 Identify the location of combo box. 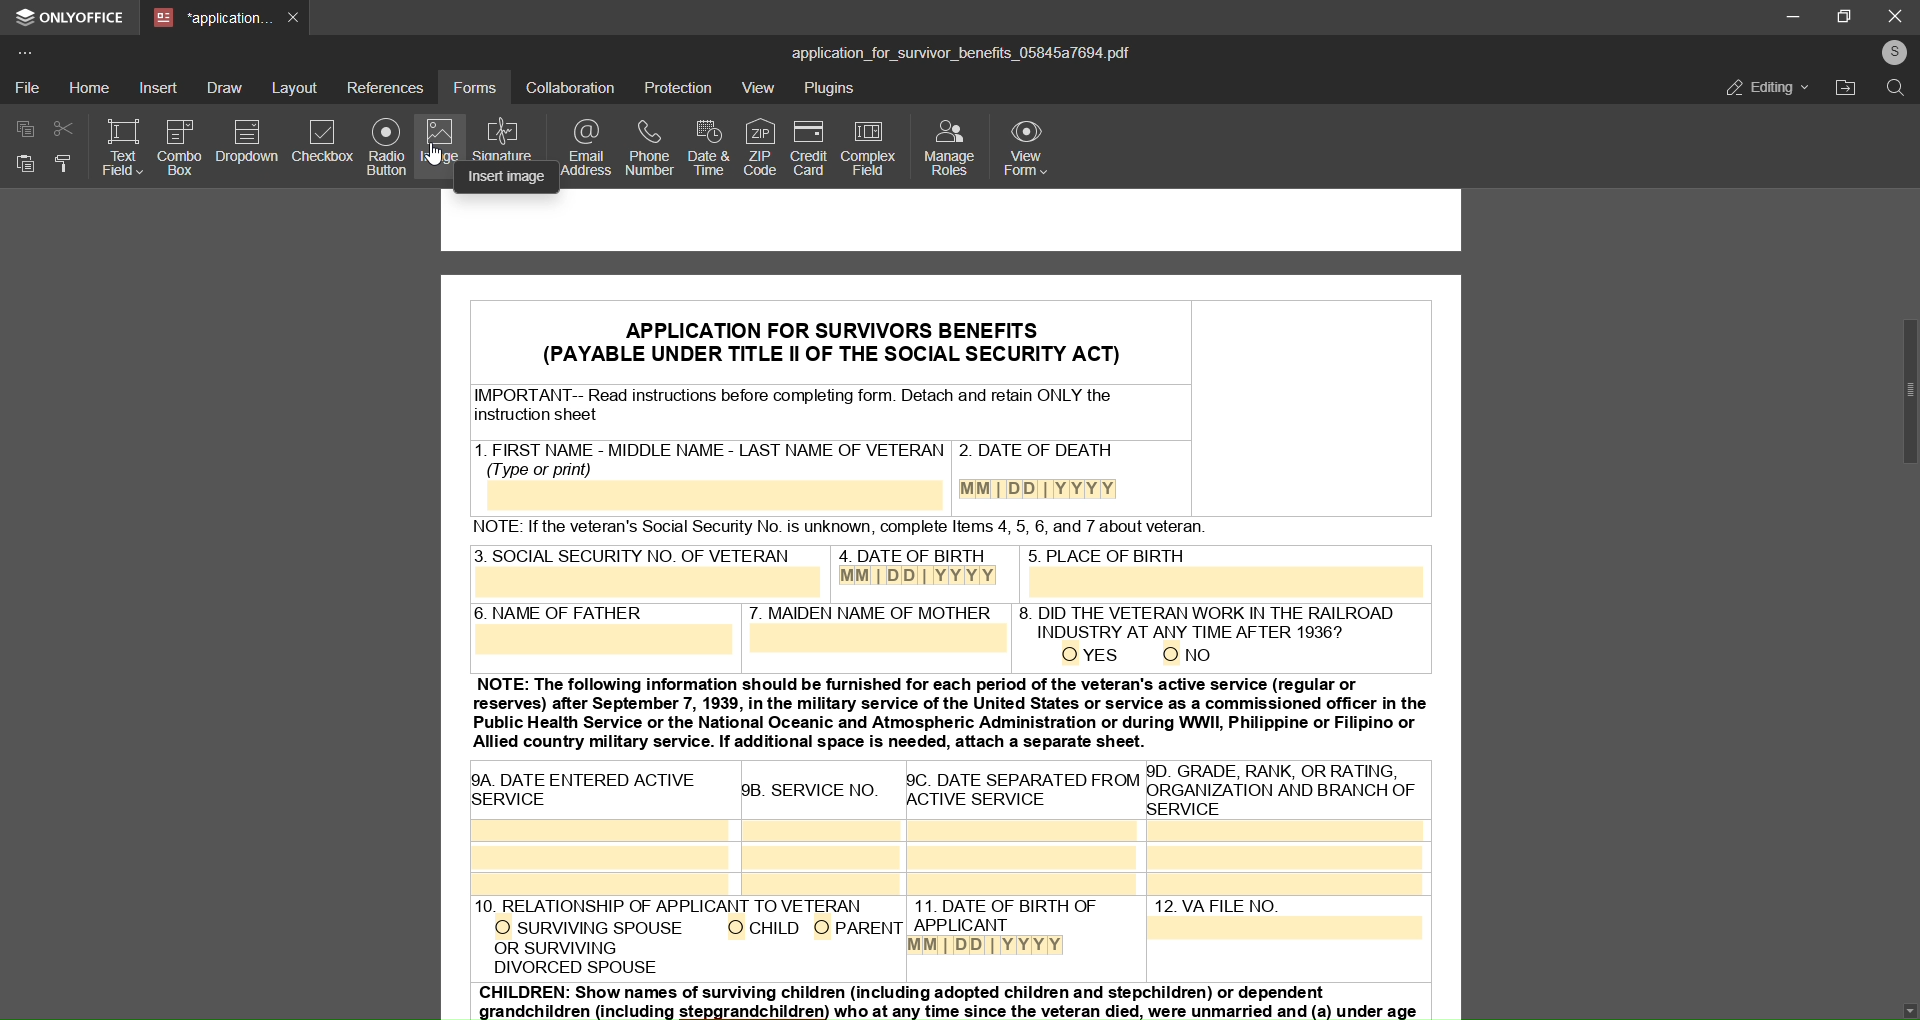
(180, 146).